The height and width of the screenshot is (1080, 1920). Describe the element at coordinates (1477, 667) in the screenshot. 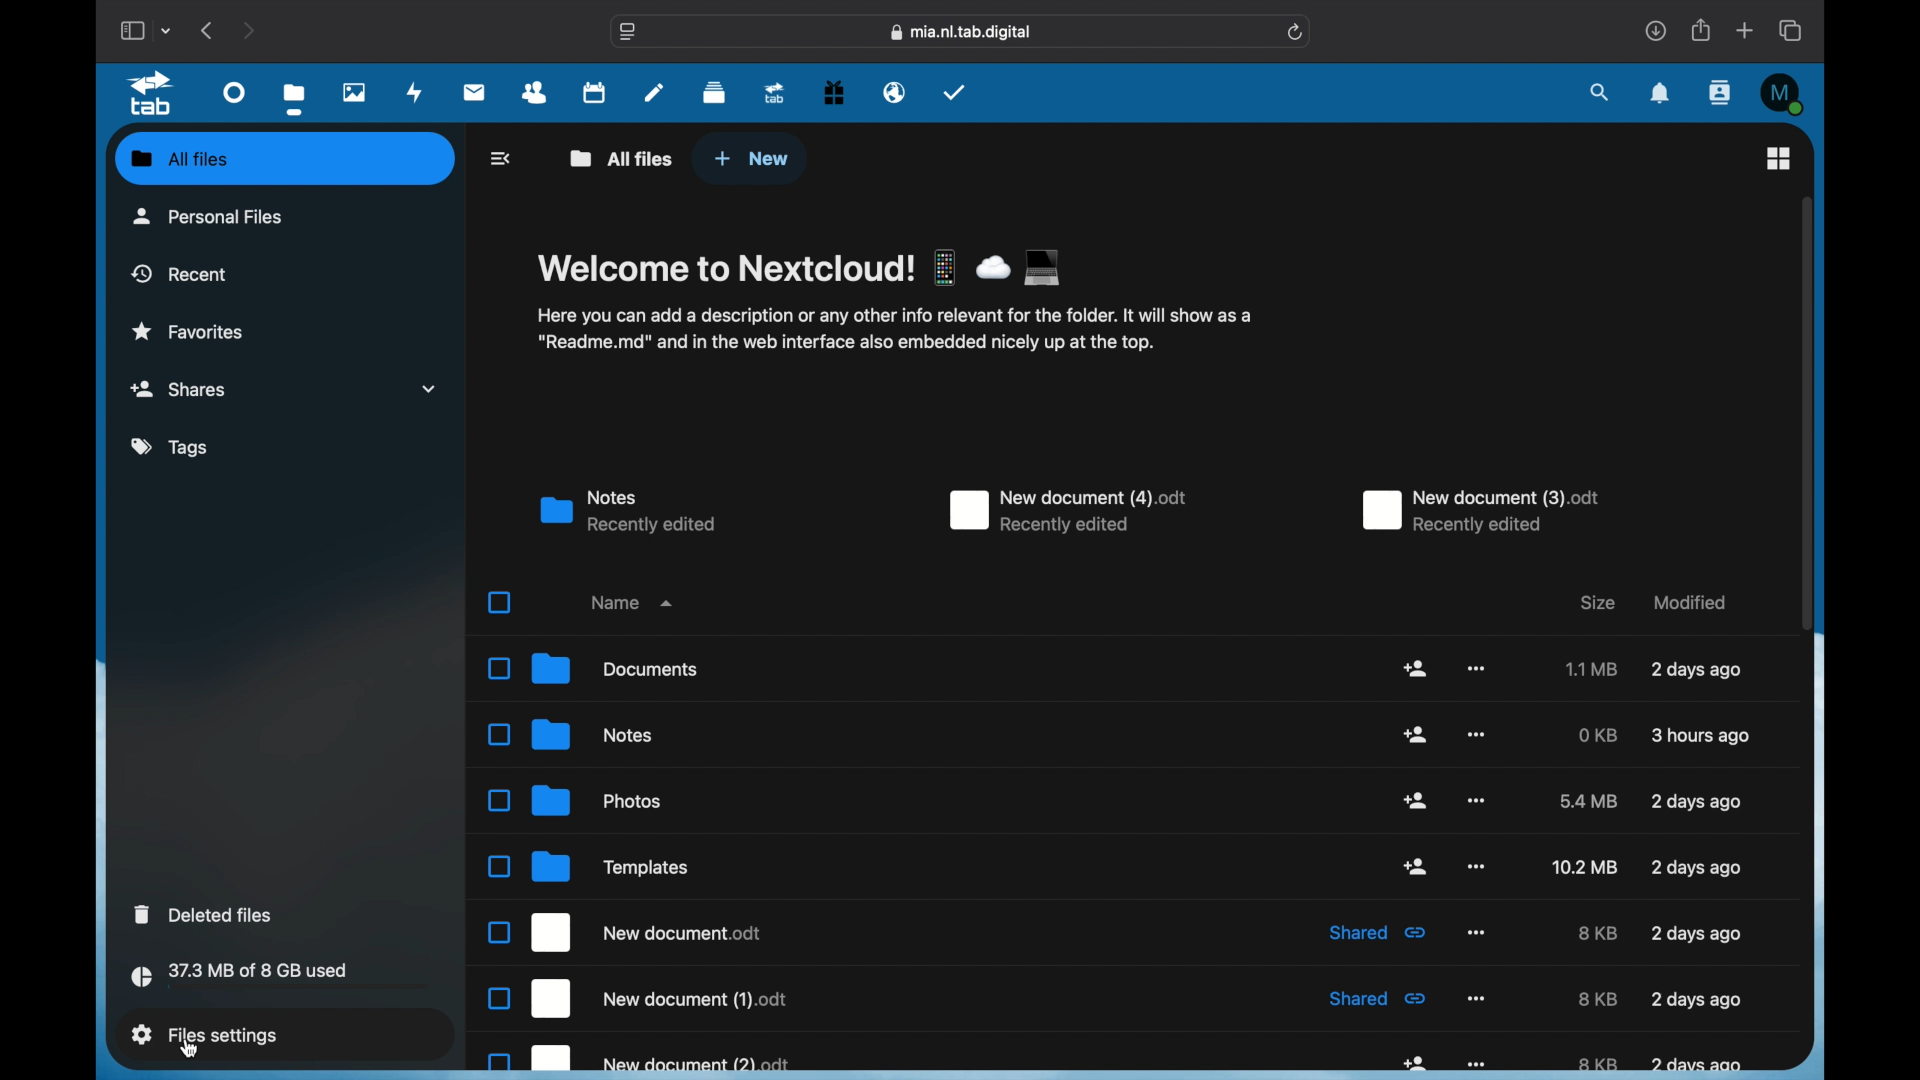

I see `more options` at that location.